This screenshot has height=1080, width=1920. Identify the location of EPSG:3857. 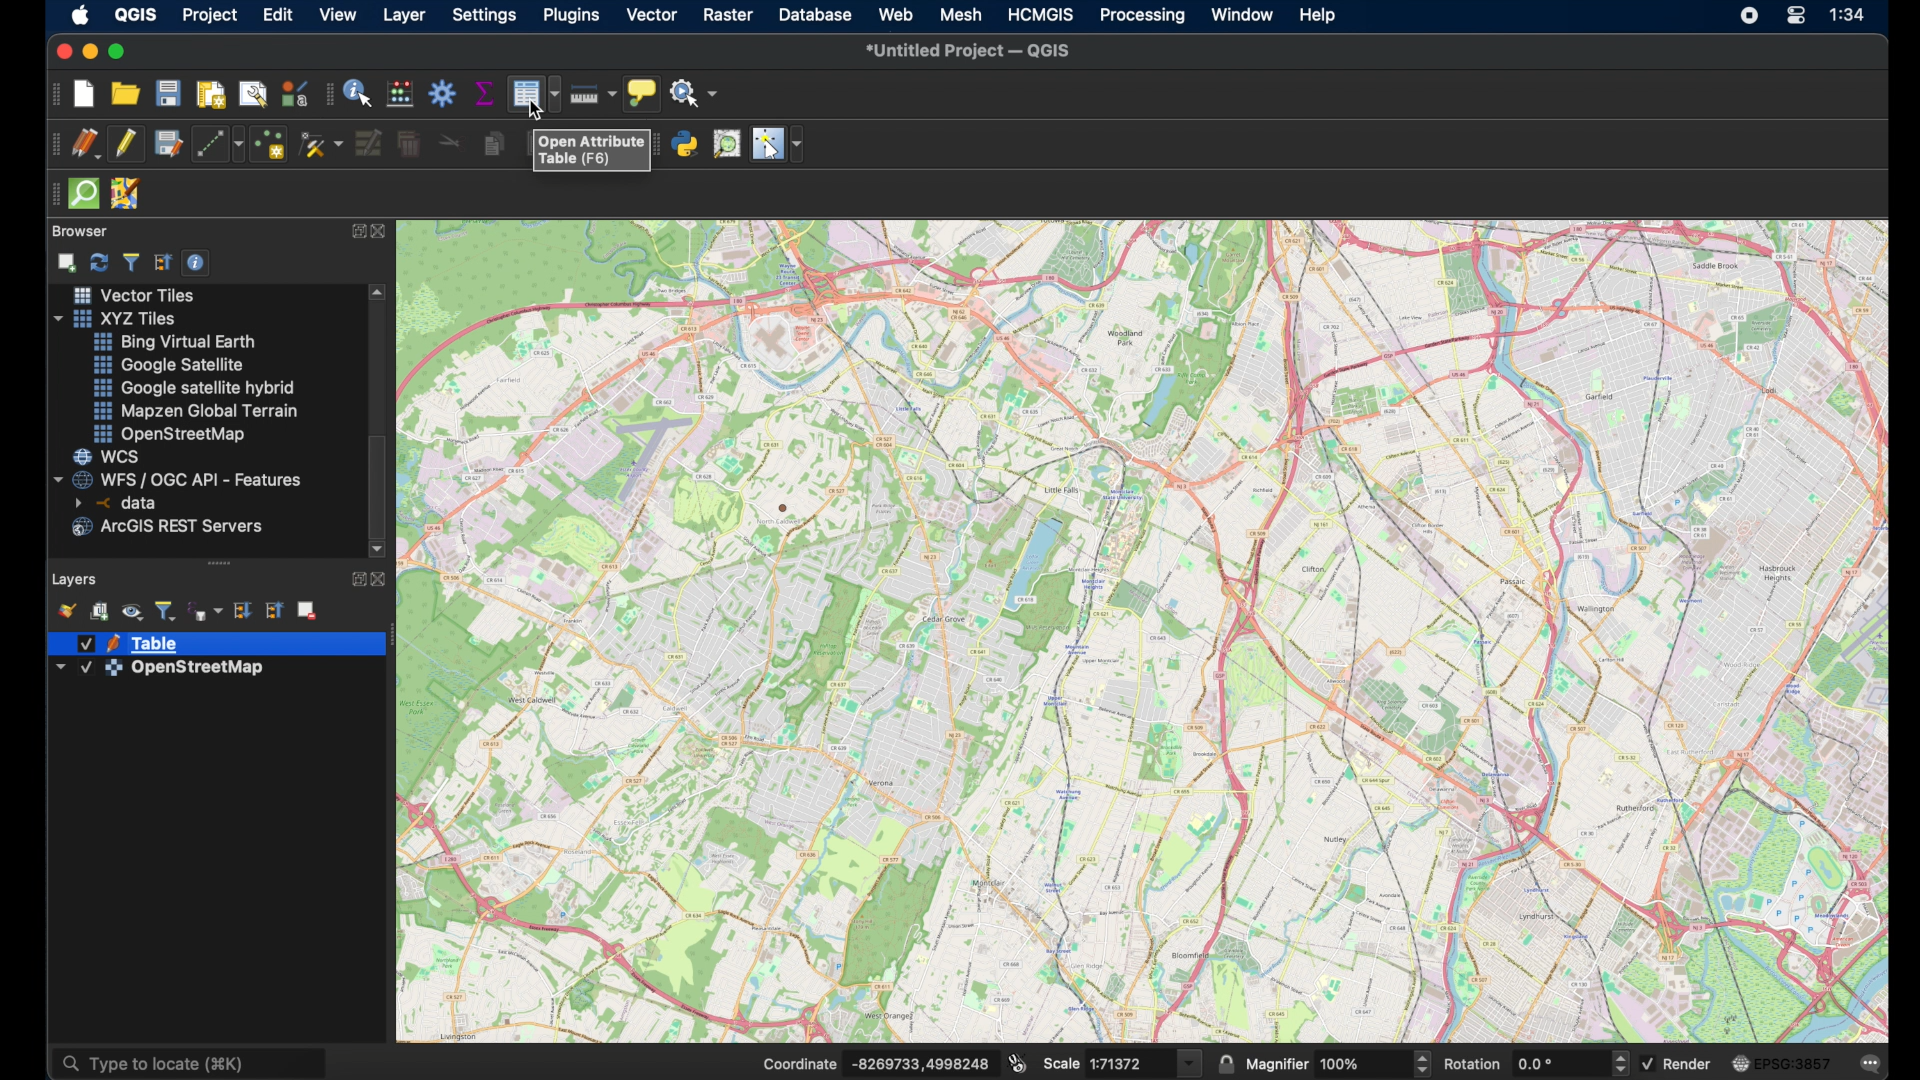
(1799, 1062).